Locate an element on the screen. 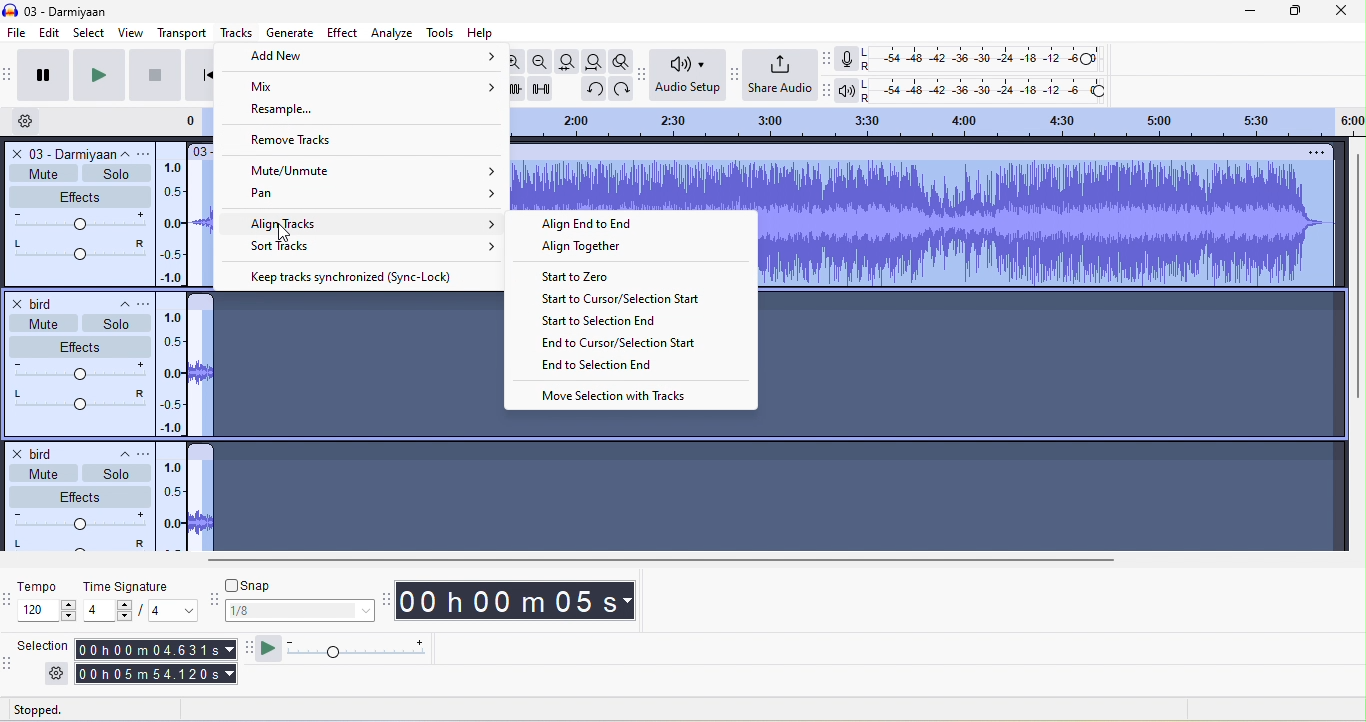 This screenshot has width=1366, height=722. keep tracks synchonized  is located at coordinates (357, 277).